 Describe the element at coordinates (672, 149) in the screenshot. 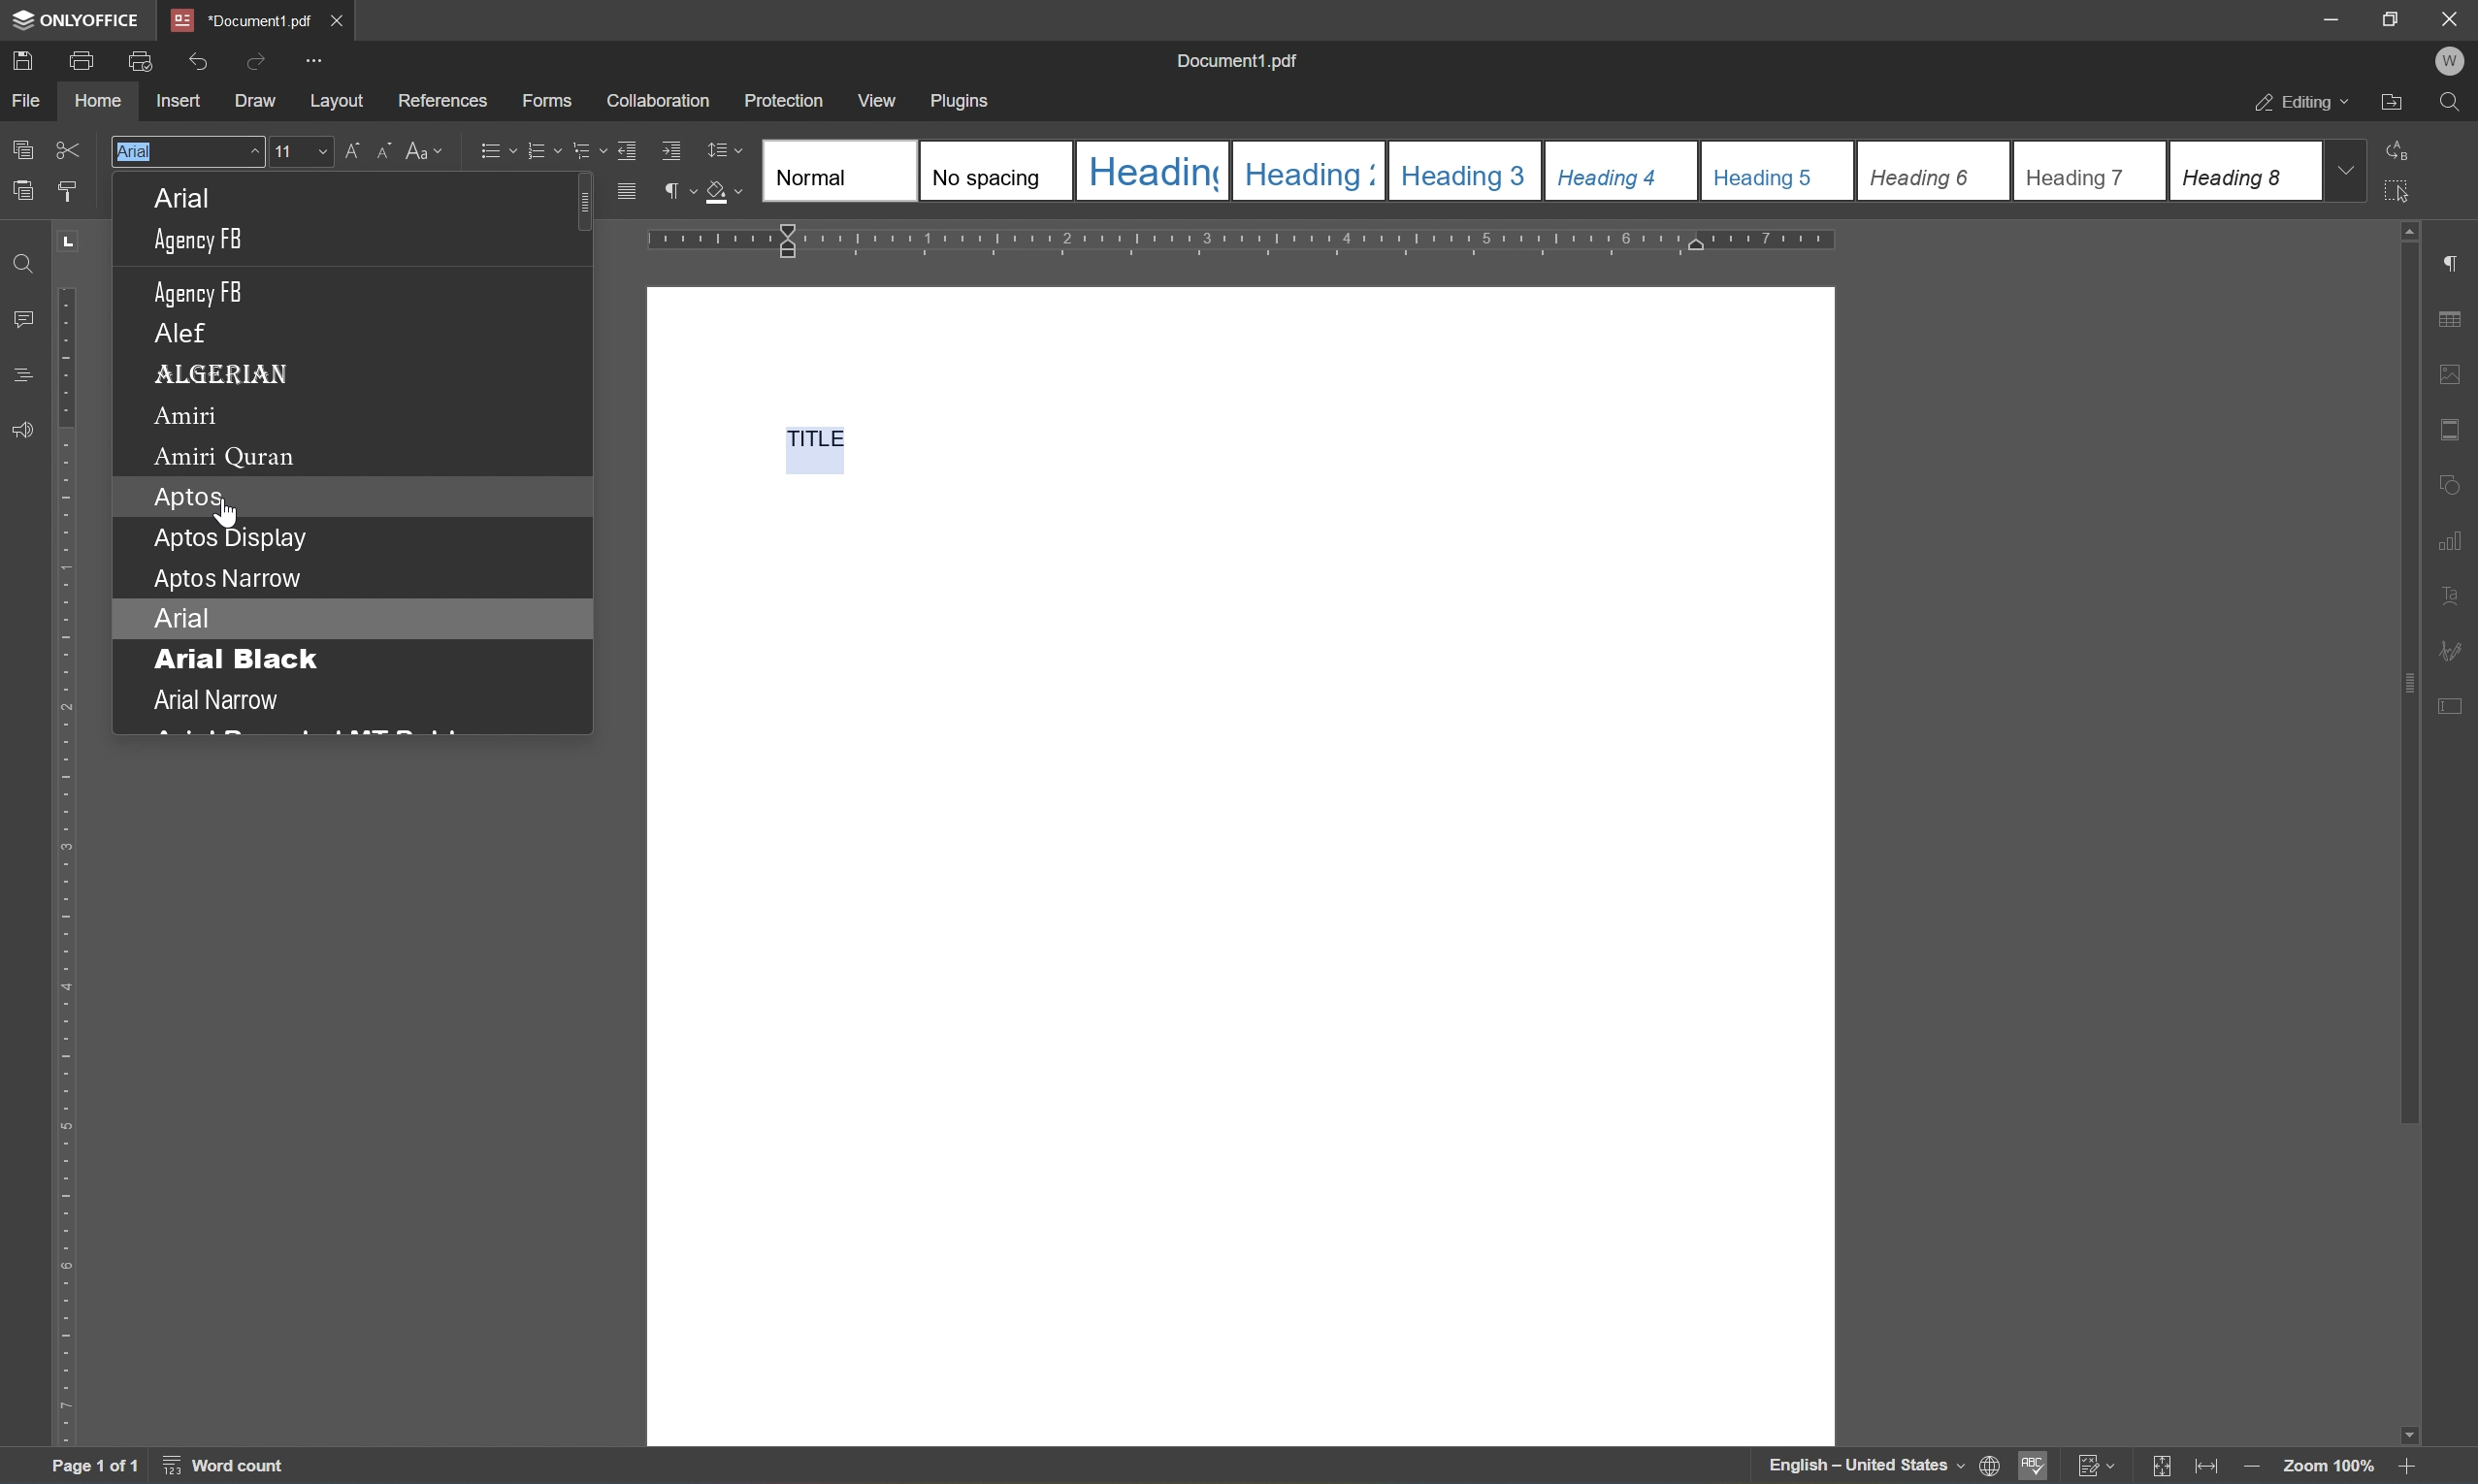

I see `Increase indent` at that location.